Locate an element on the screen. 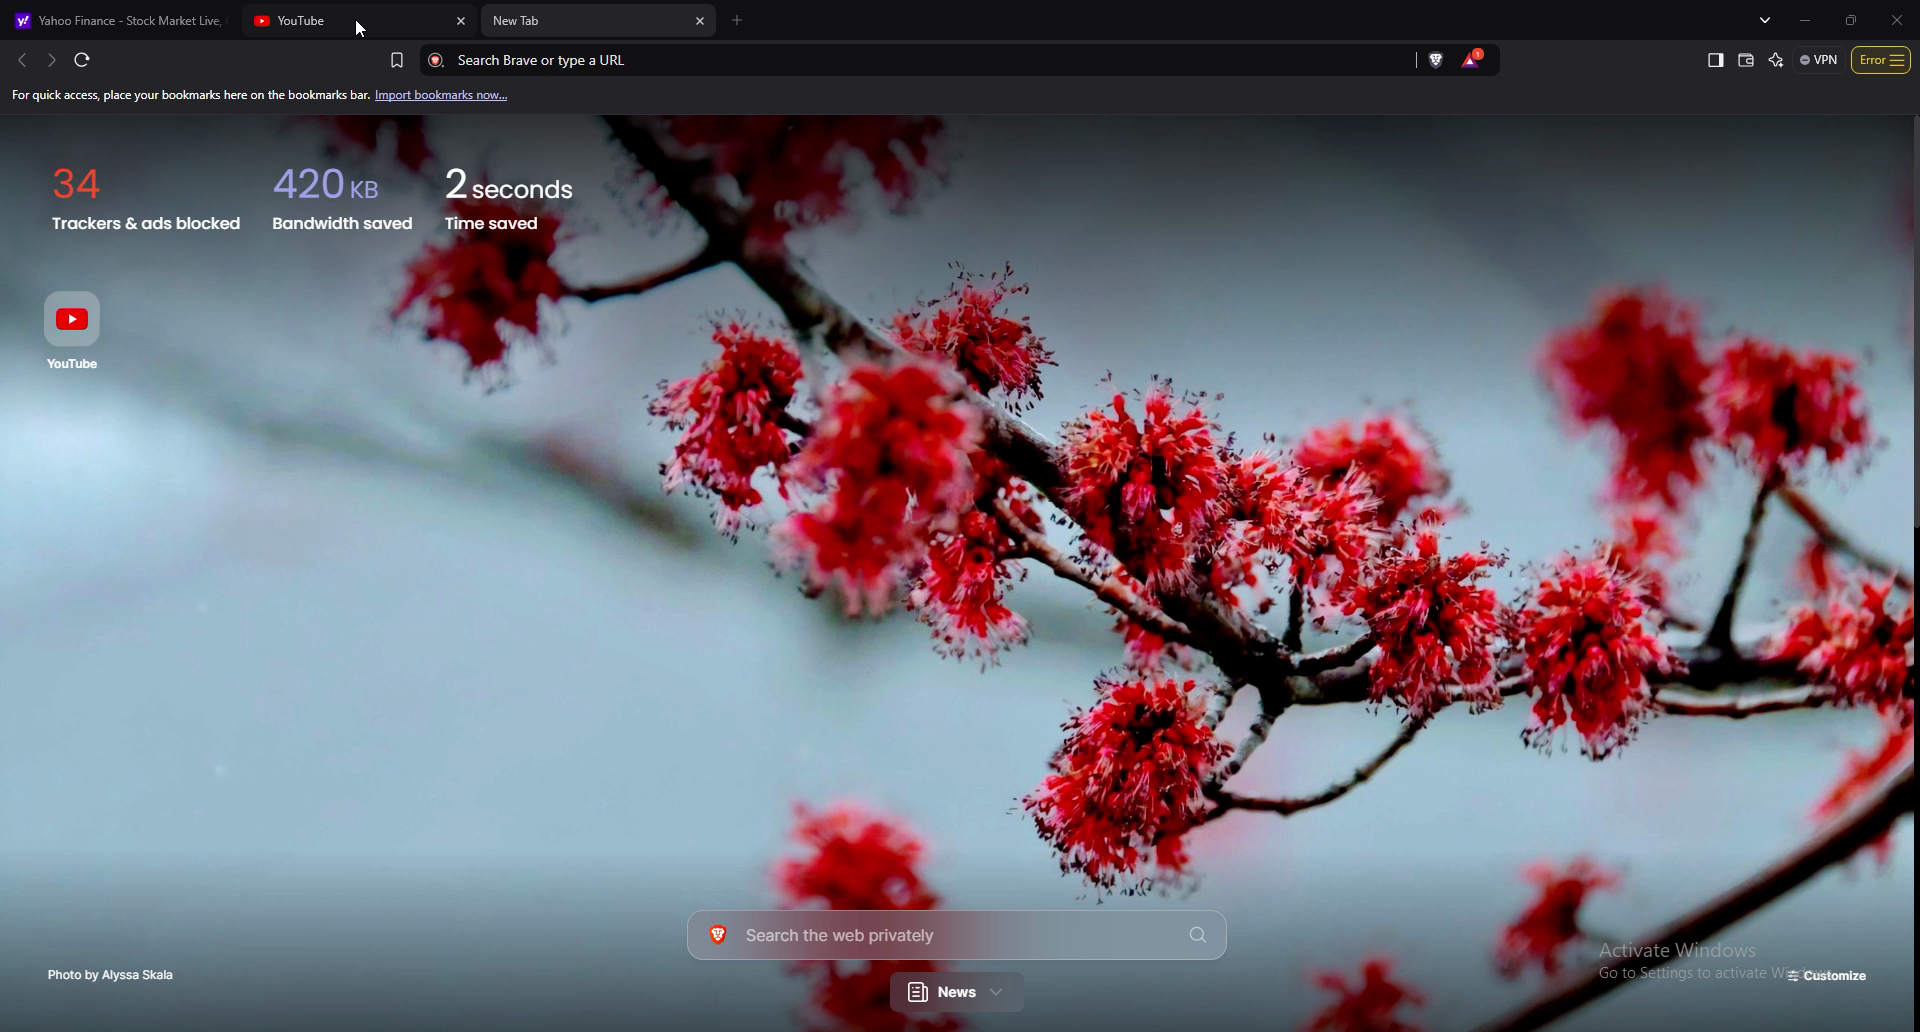 The image size is (1920, 1032). 34 Trackers & ads blocked is located at coordinates (136, 192).